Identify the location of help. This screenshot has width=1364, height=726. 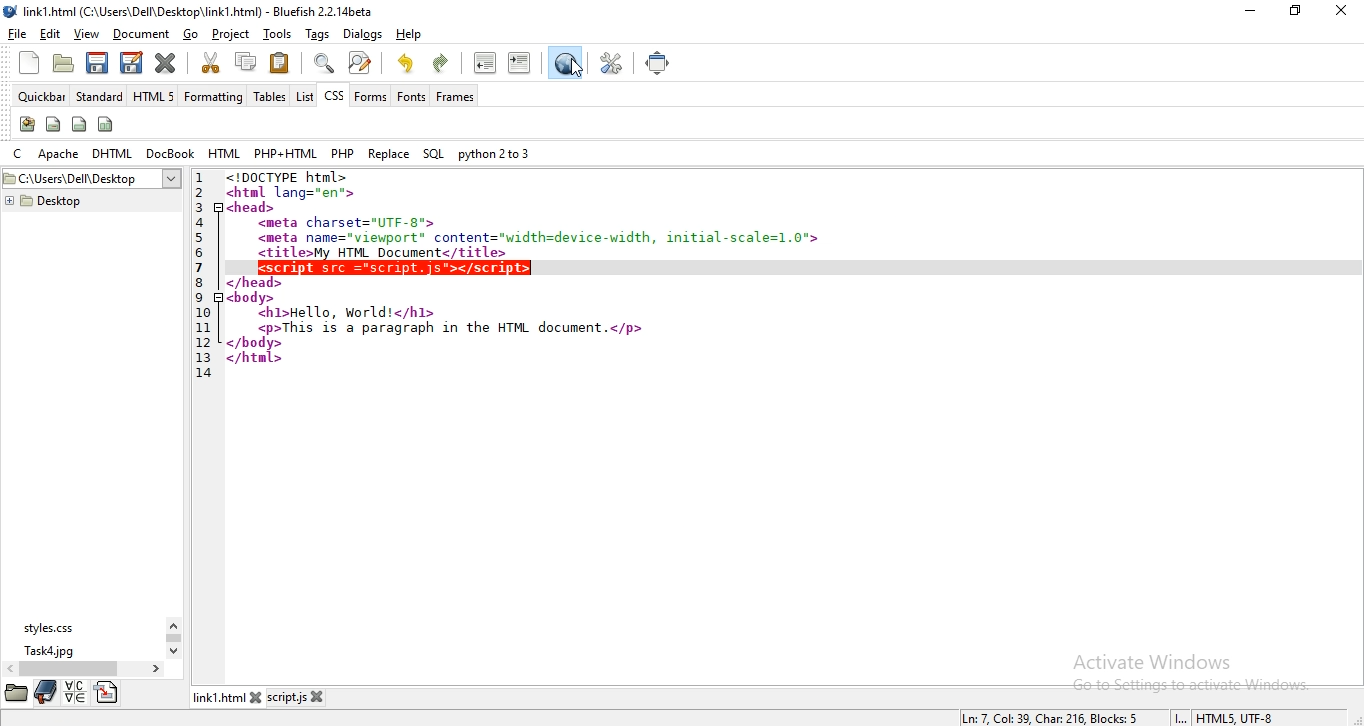
(414, 37).